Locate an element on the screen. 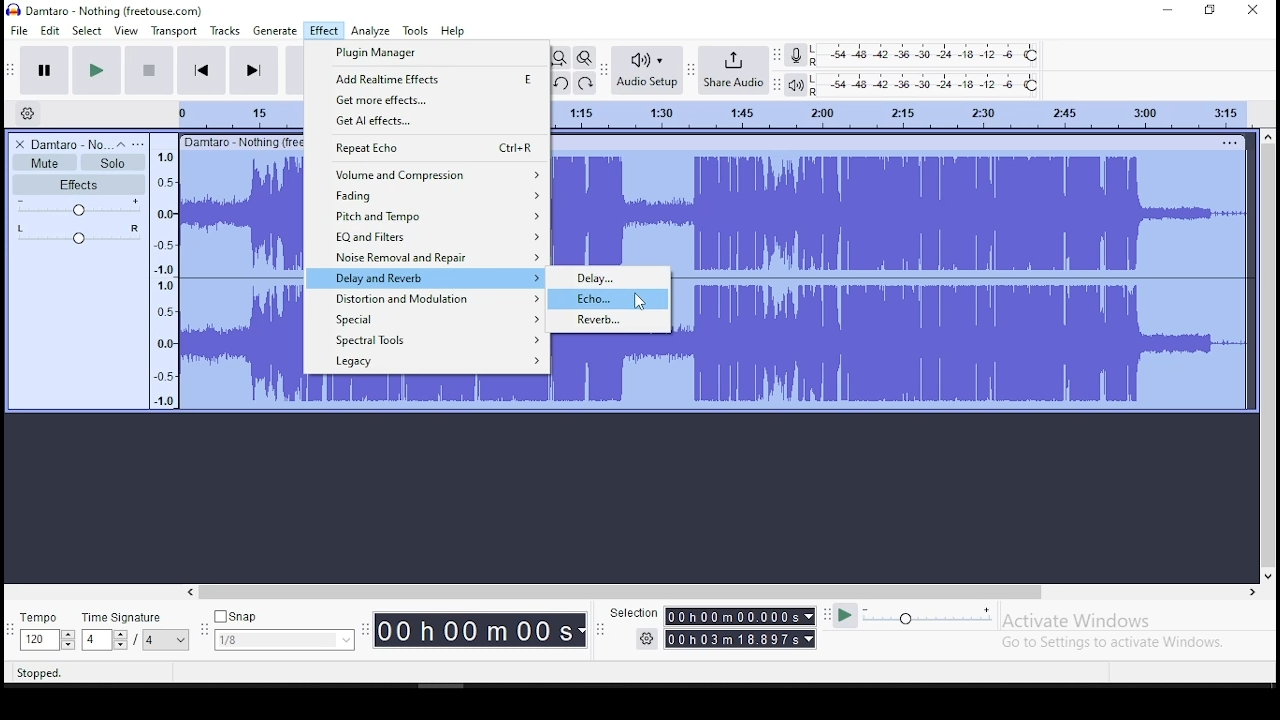   is located at coordinates (604, 69).